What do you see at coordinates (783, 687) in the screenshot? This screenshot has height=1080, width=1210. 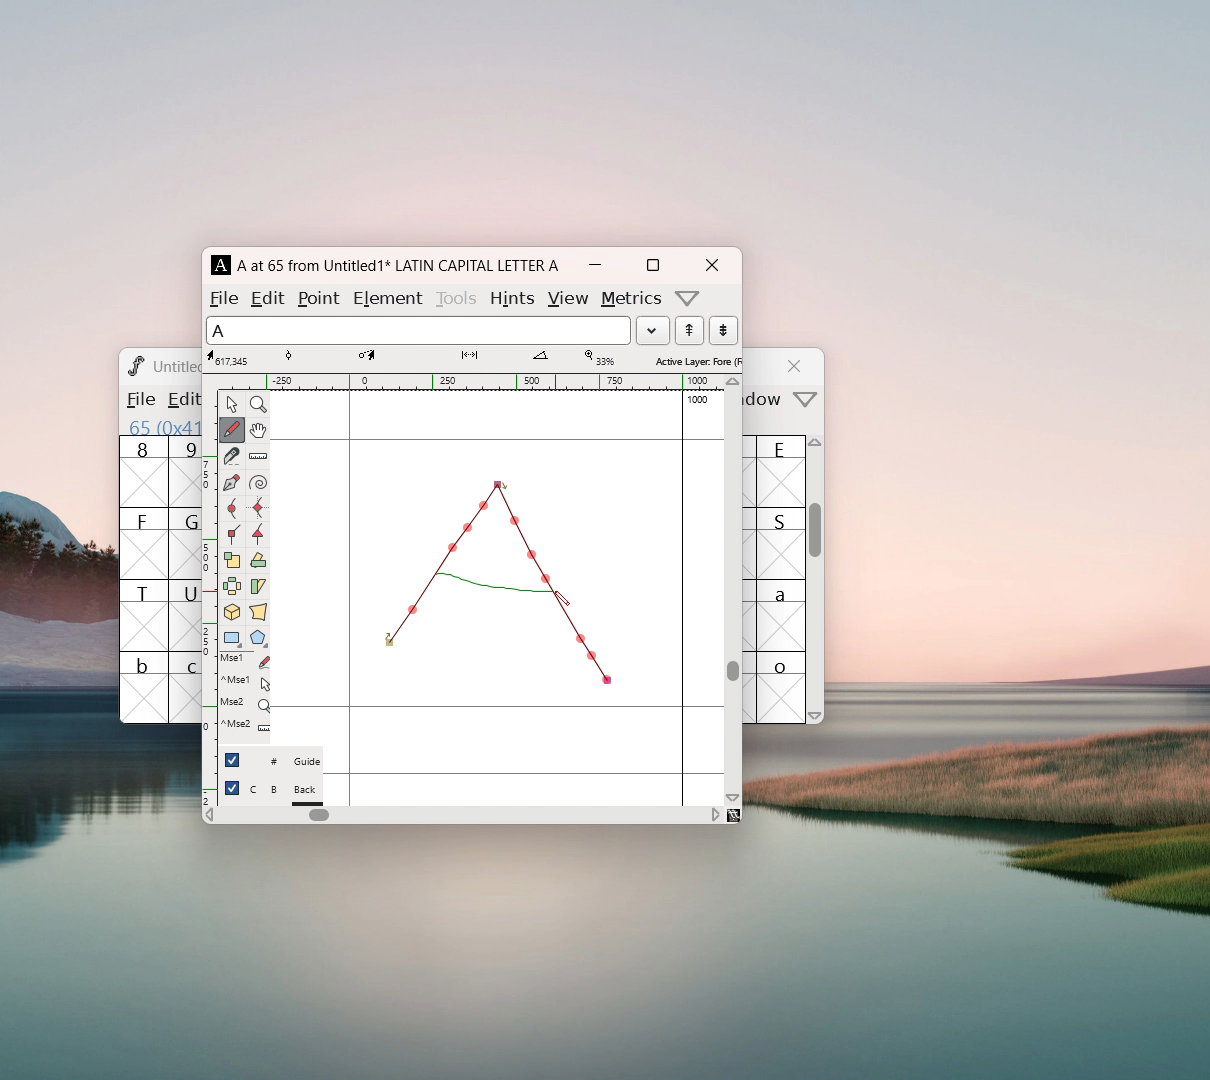 I see `o` at bounding box center [783, 687].